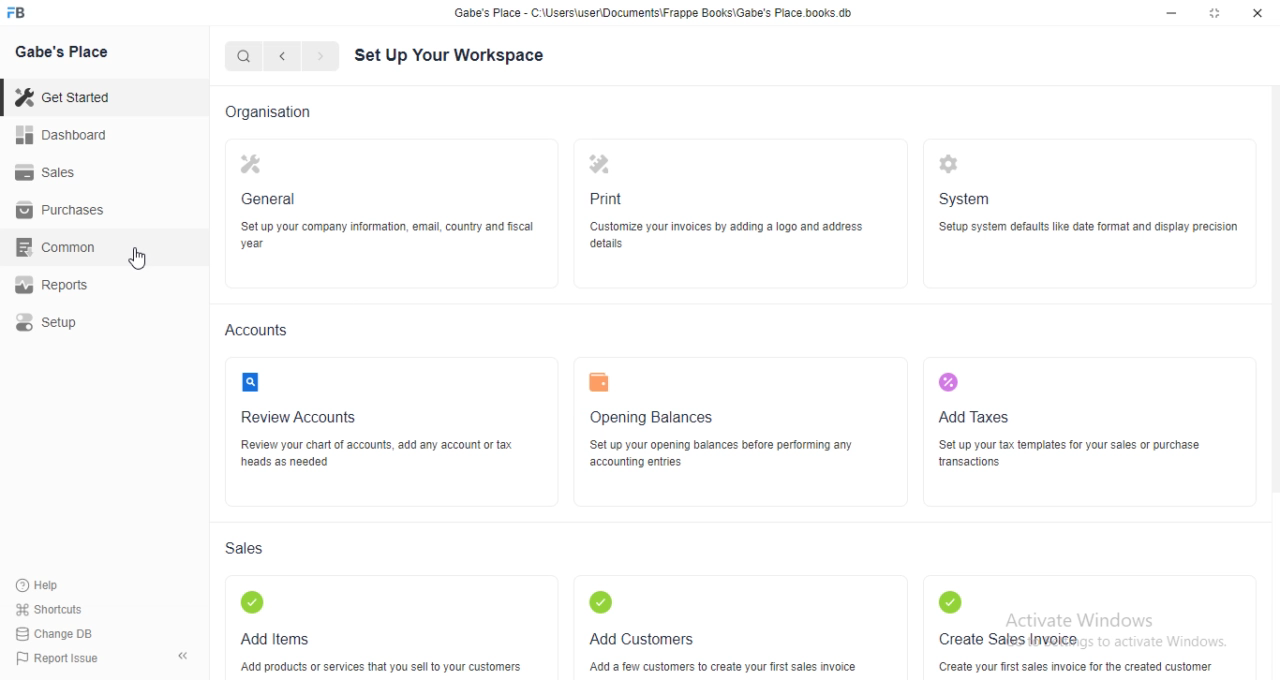 The image size is (1280, 680). Describe the element at coordinates (62, 135) in the screenshot. I see `Dashboard` at that location.